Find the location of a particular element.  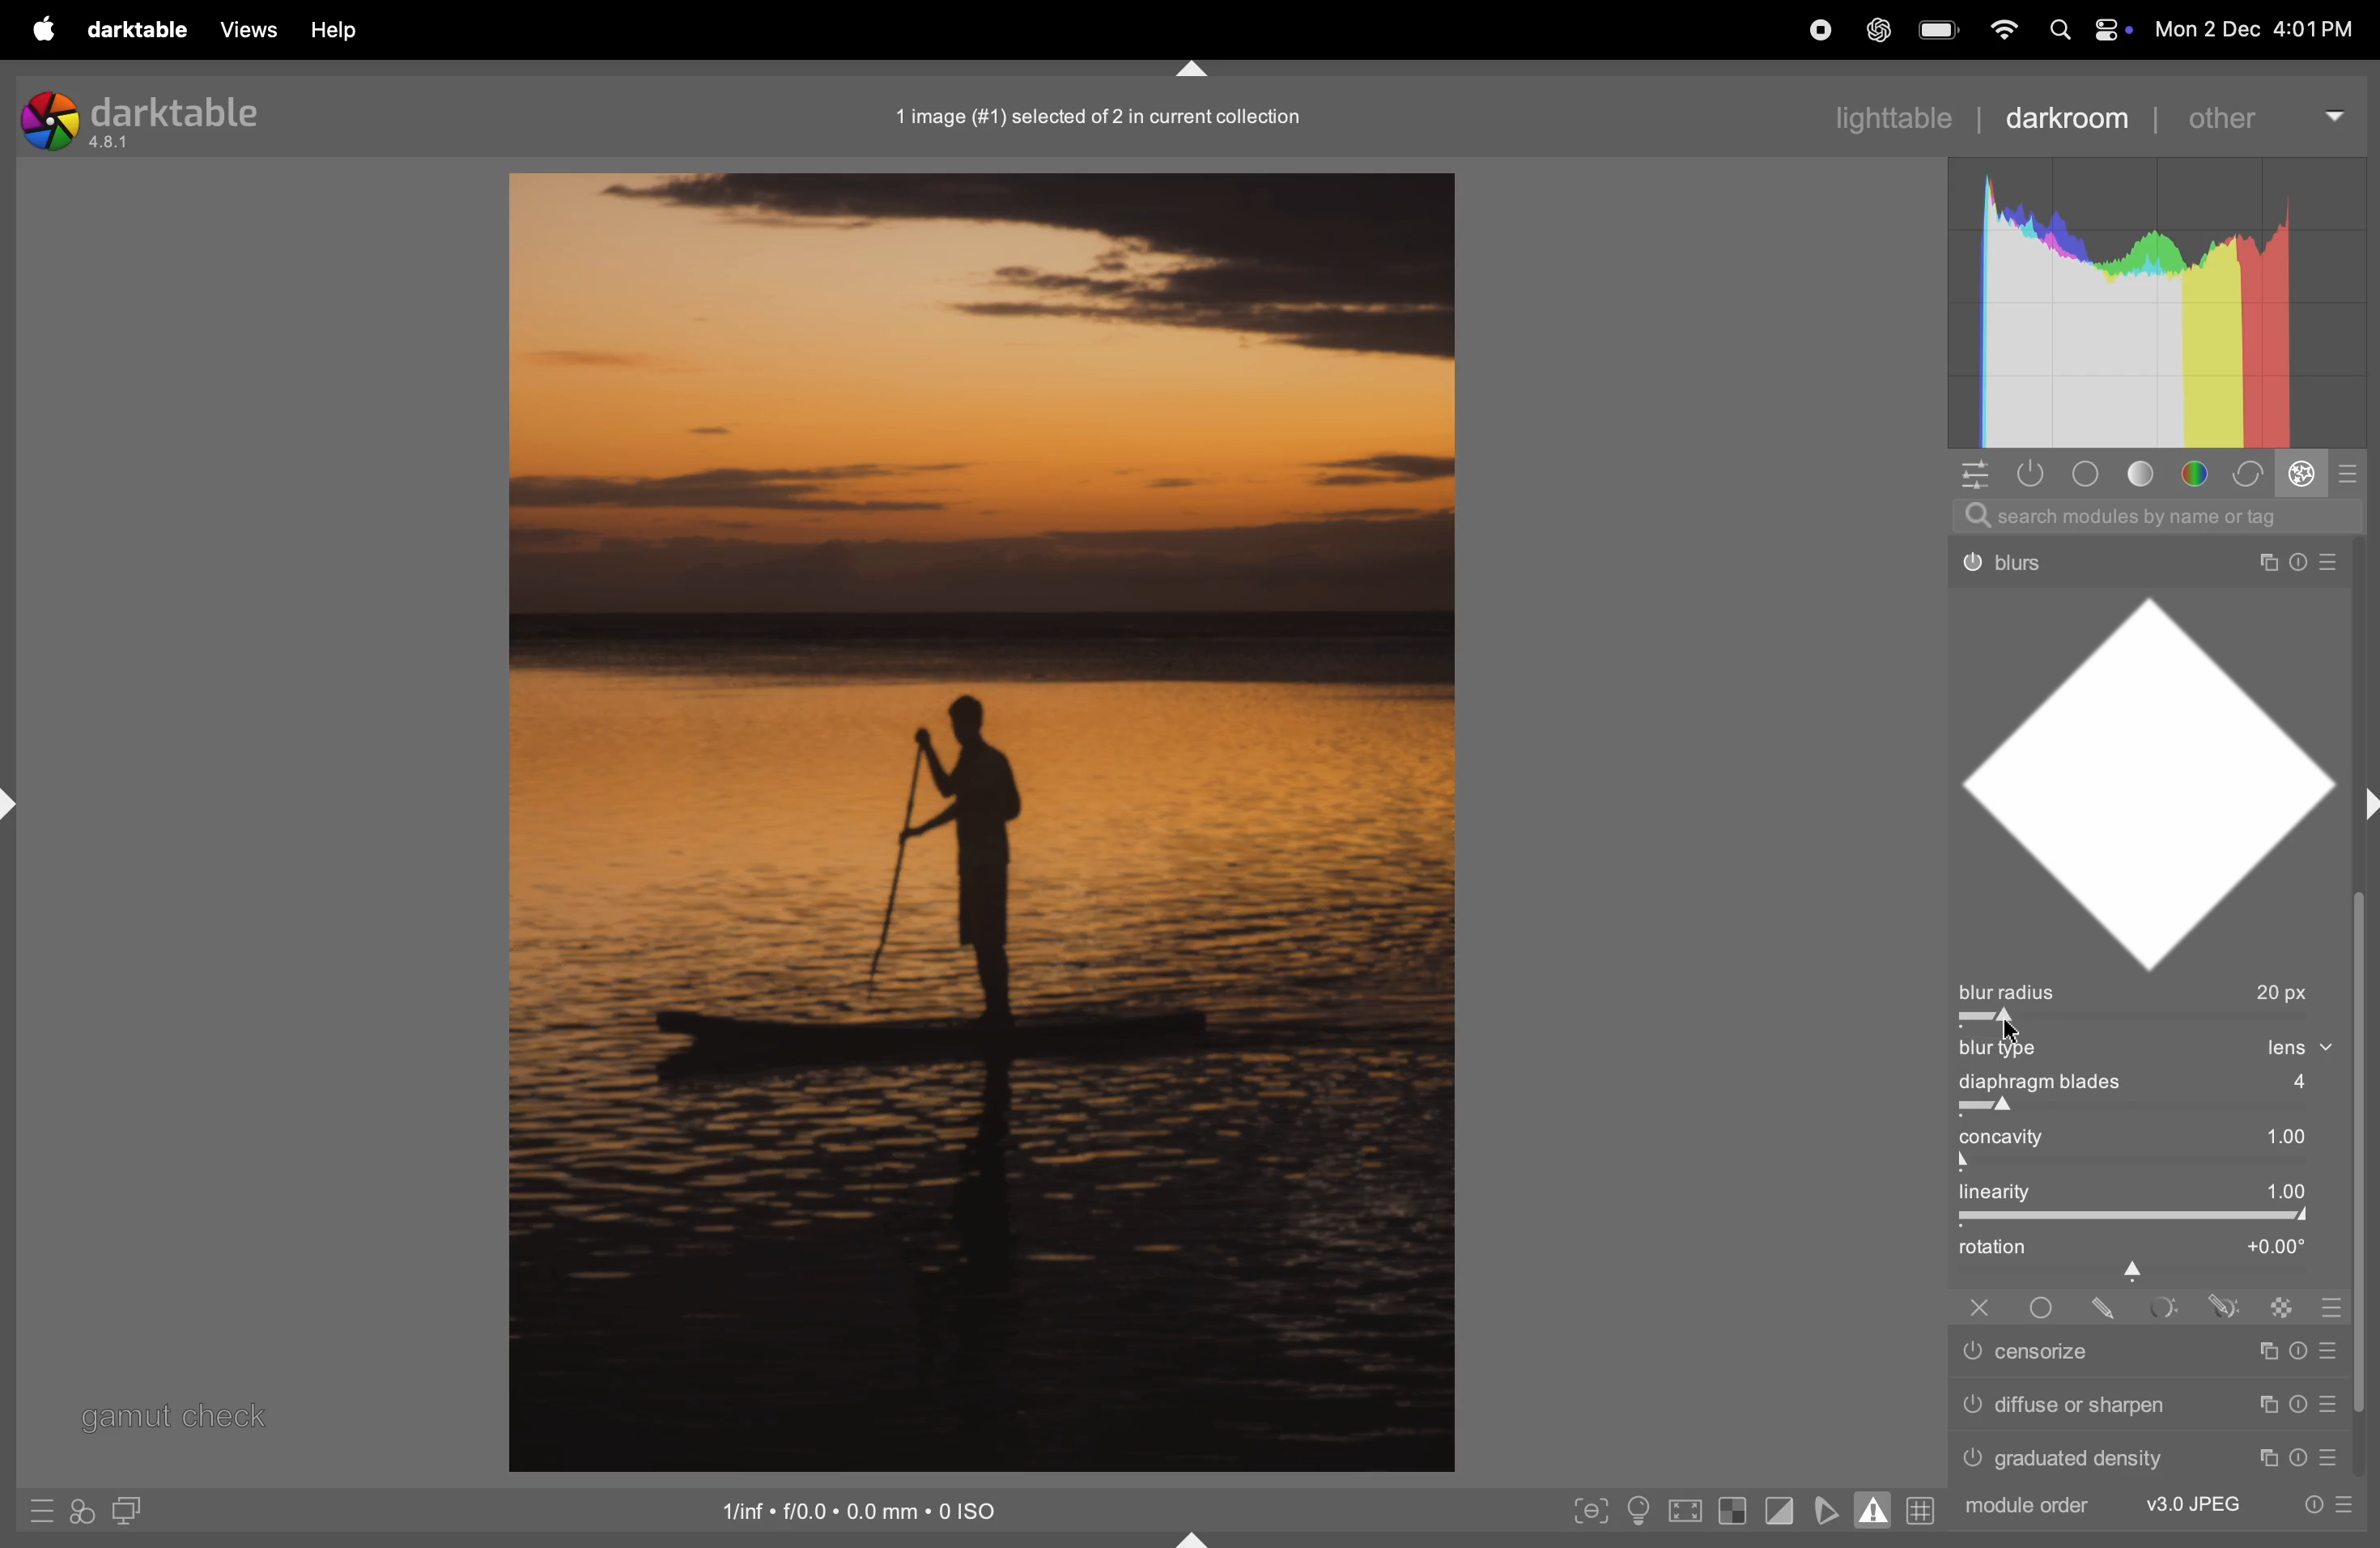

 is located at coordinates (2145, 1406).